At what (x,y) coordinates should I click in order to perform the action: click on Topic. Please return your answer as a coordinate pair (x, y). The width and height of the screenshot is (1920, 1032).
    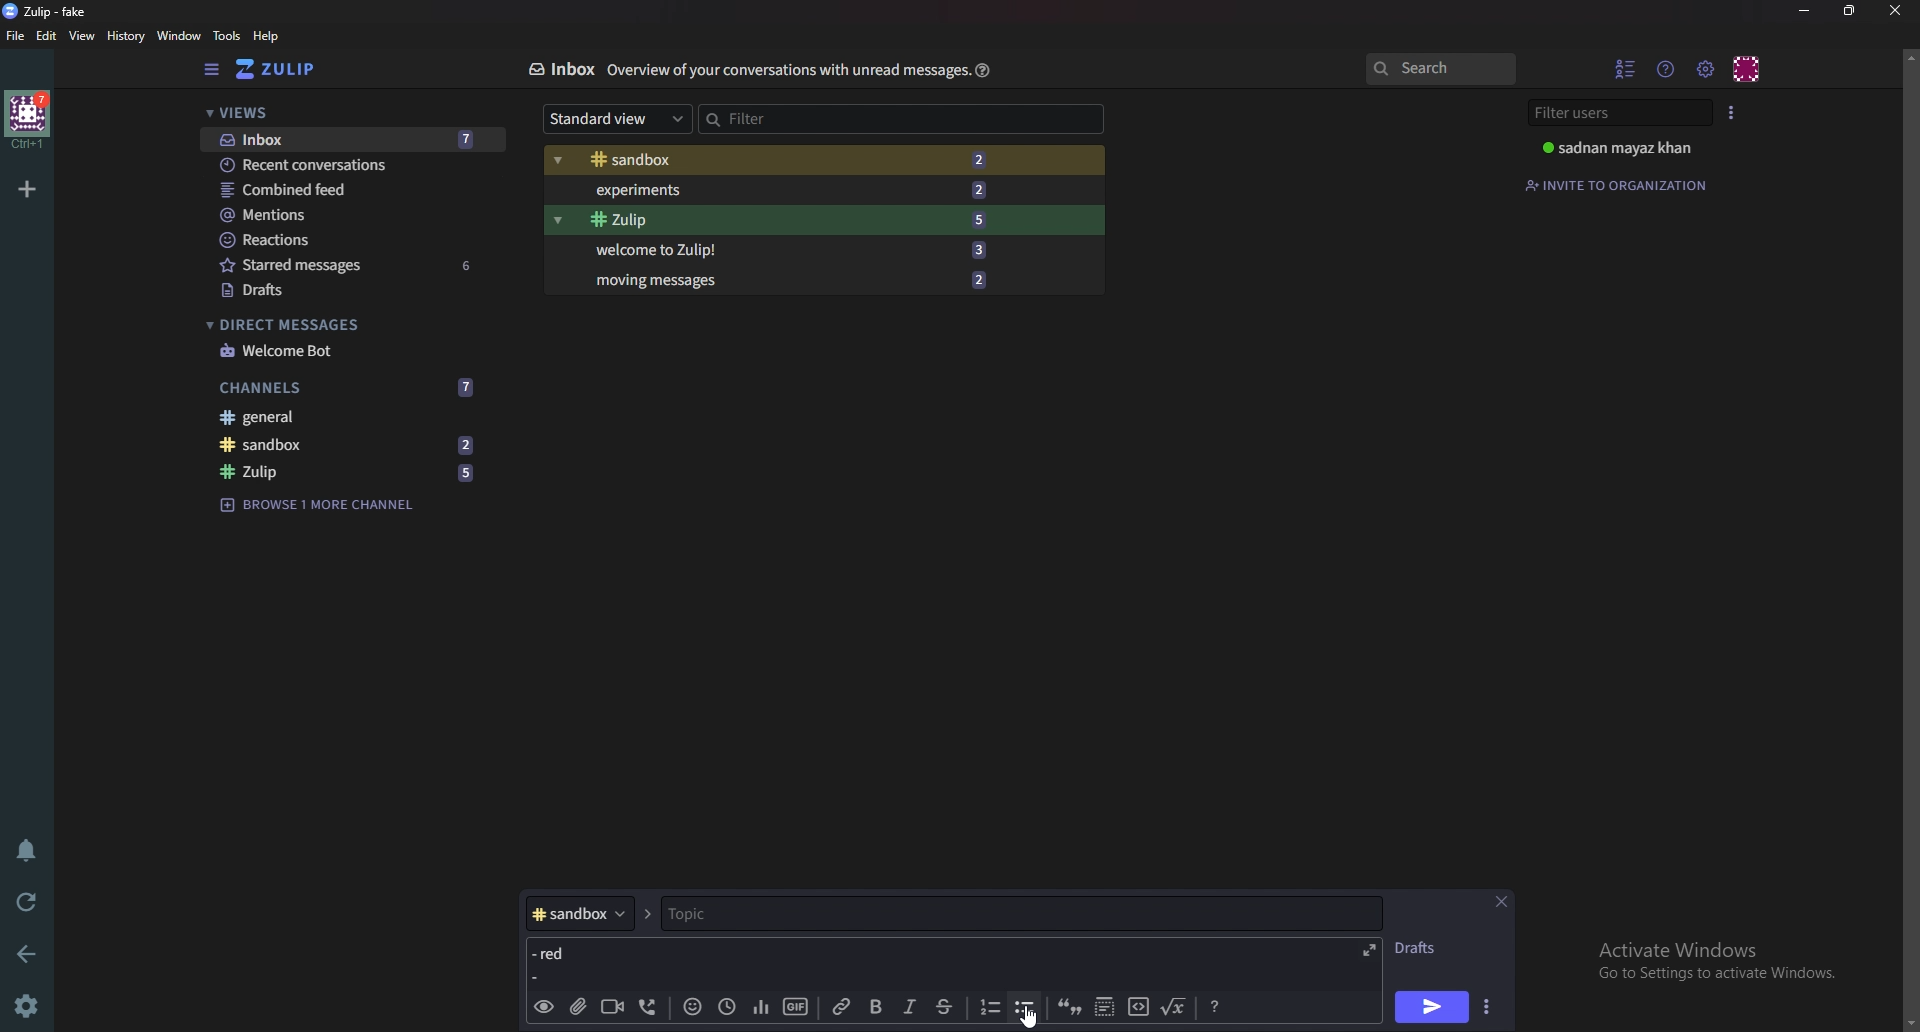
    Looking at the image, I should click on (1009, 913).